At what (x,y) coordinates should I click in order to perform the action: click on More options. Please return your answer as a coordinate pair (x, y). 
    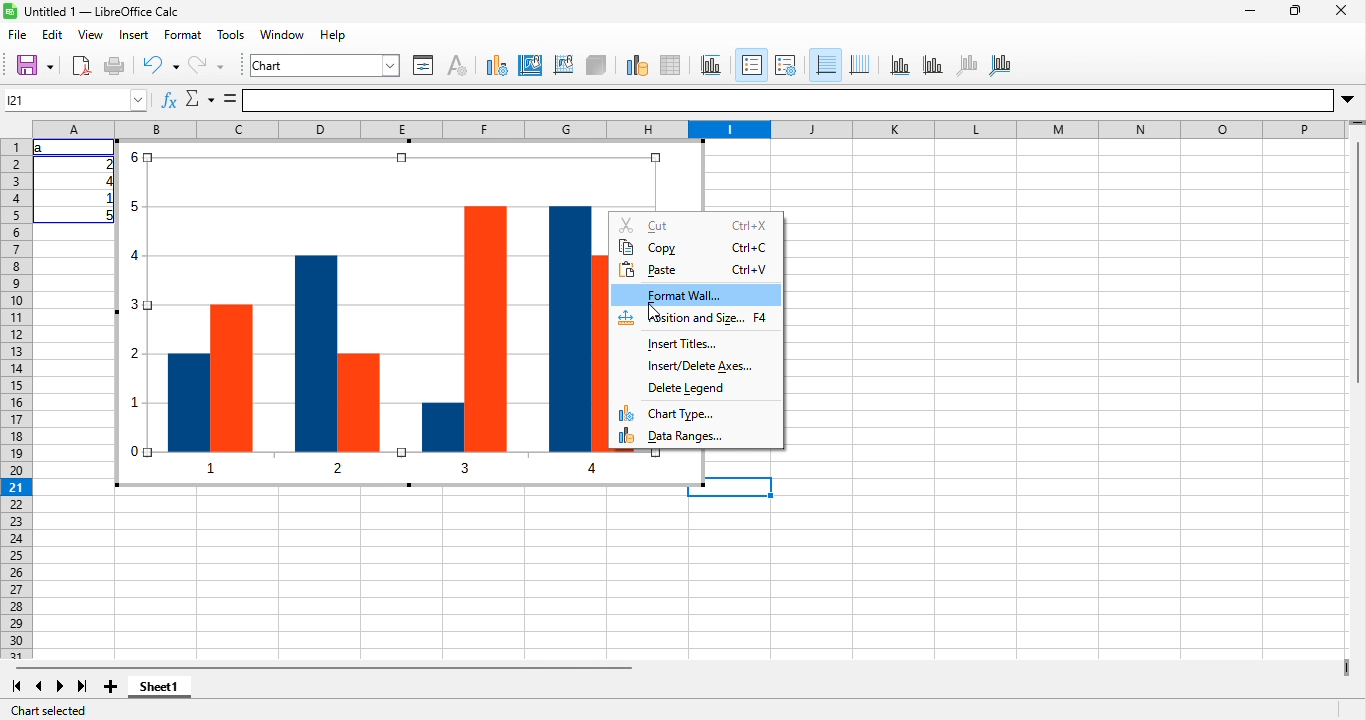
    Looking at the image, I should click on (1347, 100).